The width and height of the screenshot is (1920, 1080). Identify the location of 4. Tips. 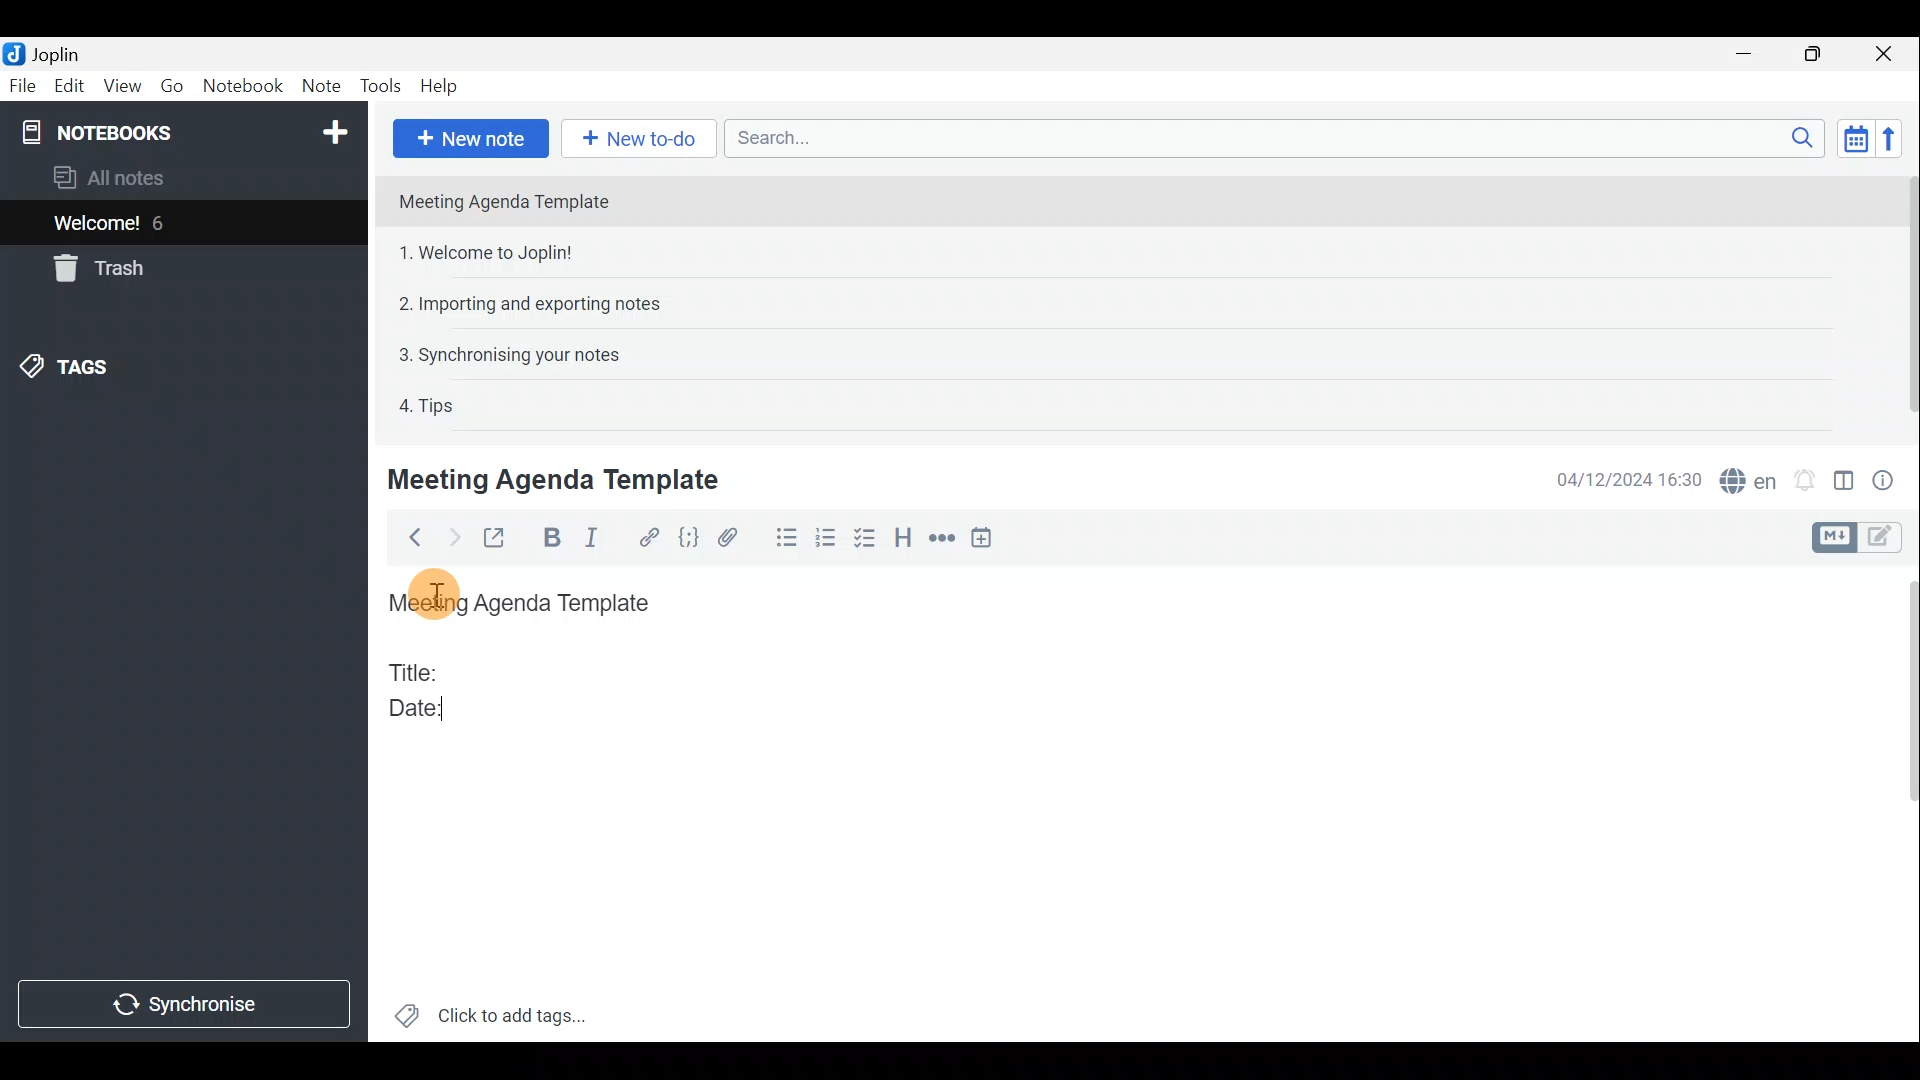
(428, 405).